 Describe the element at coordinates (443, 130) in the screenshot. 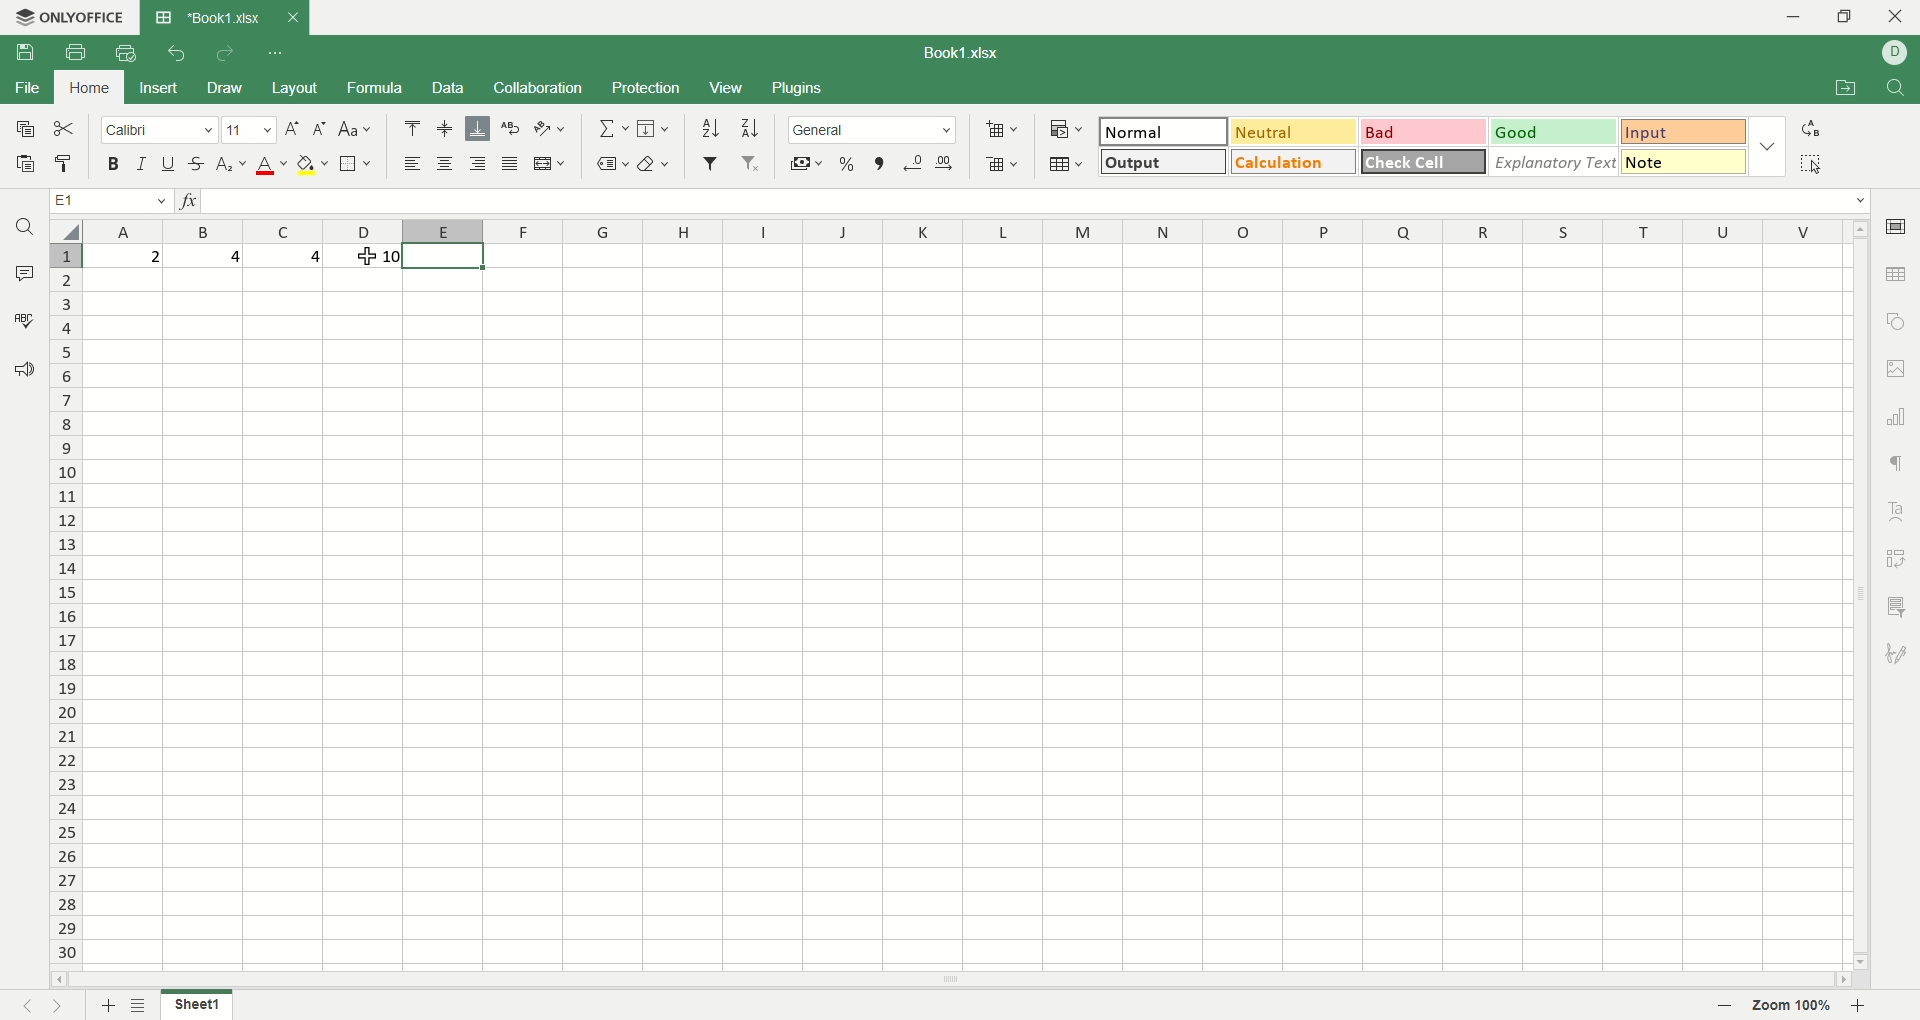

I see `align middle` at that location.